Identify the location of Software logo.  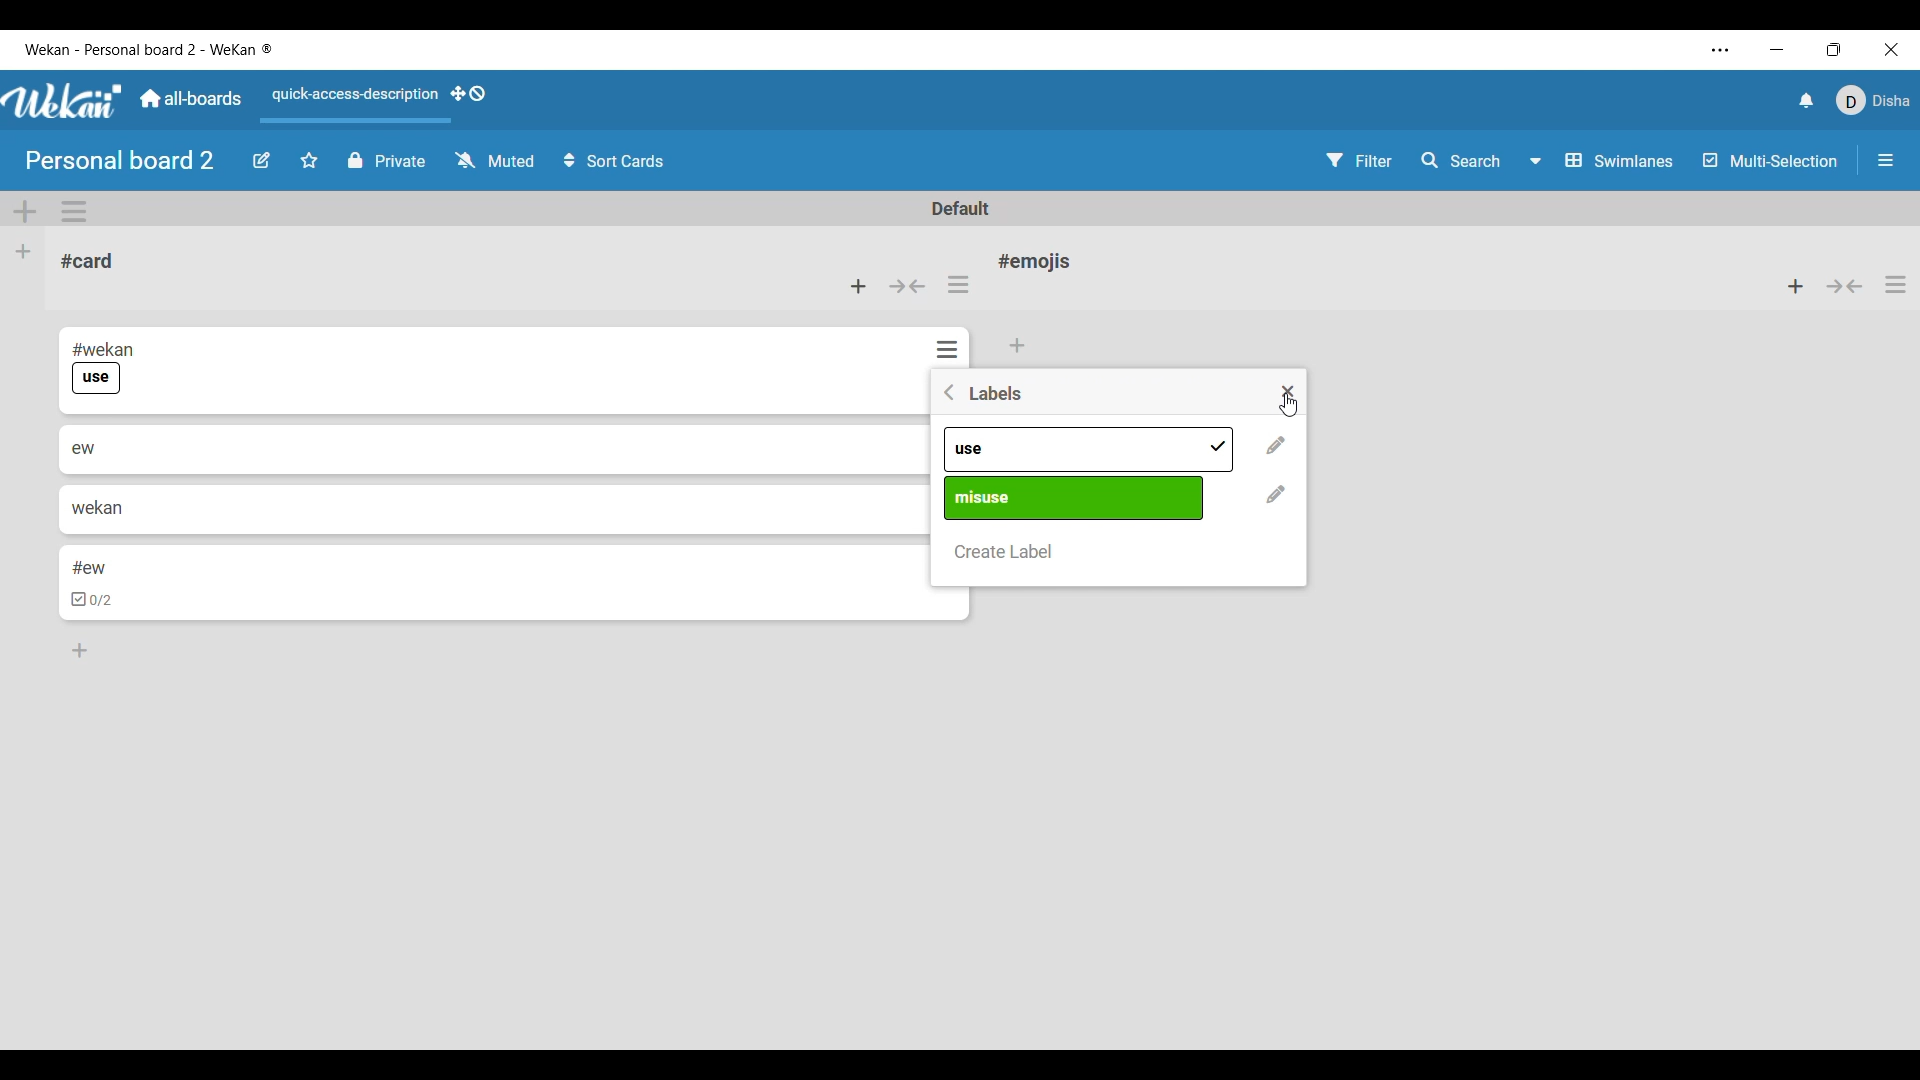
(63, 101).